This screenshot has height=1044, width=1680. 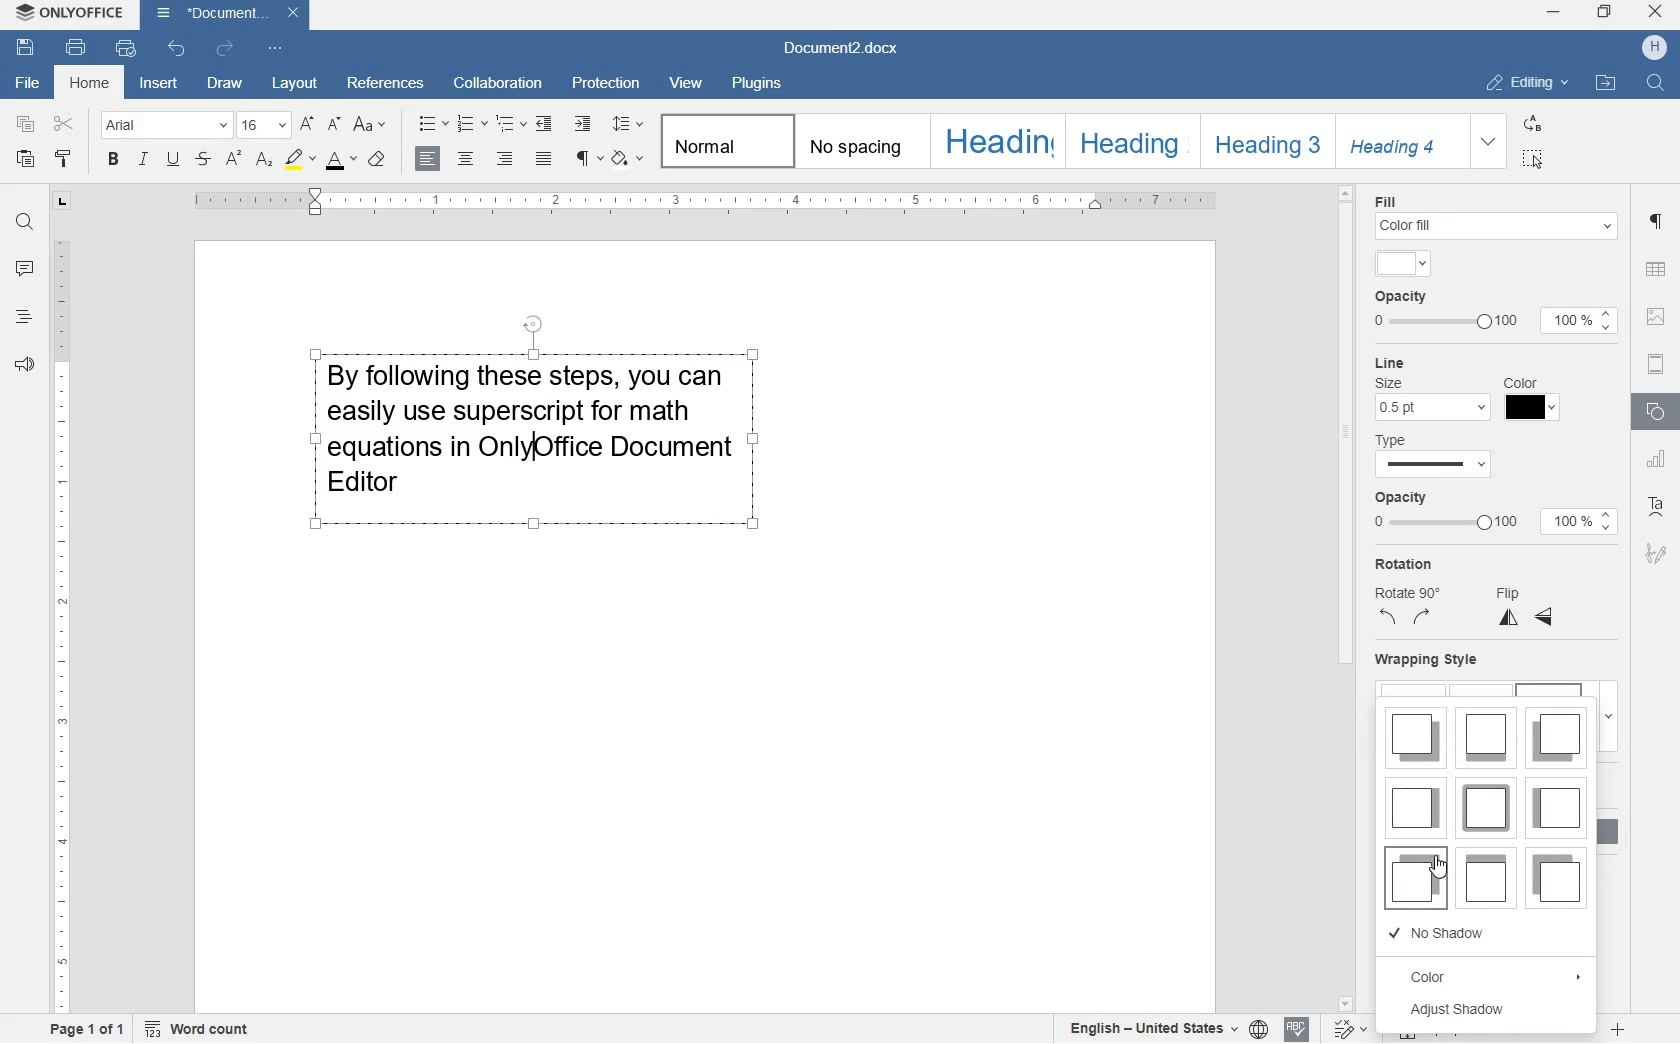 What do you see at coordinates (1577, 320) in the screenshot?
I see `100%` at bounding box center [1577, 320].